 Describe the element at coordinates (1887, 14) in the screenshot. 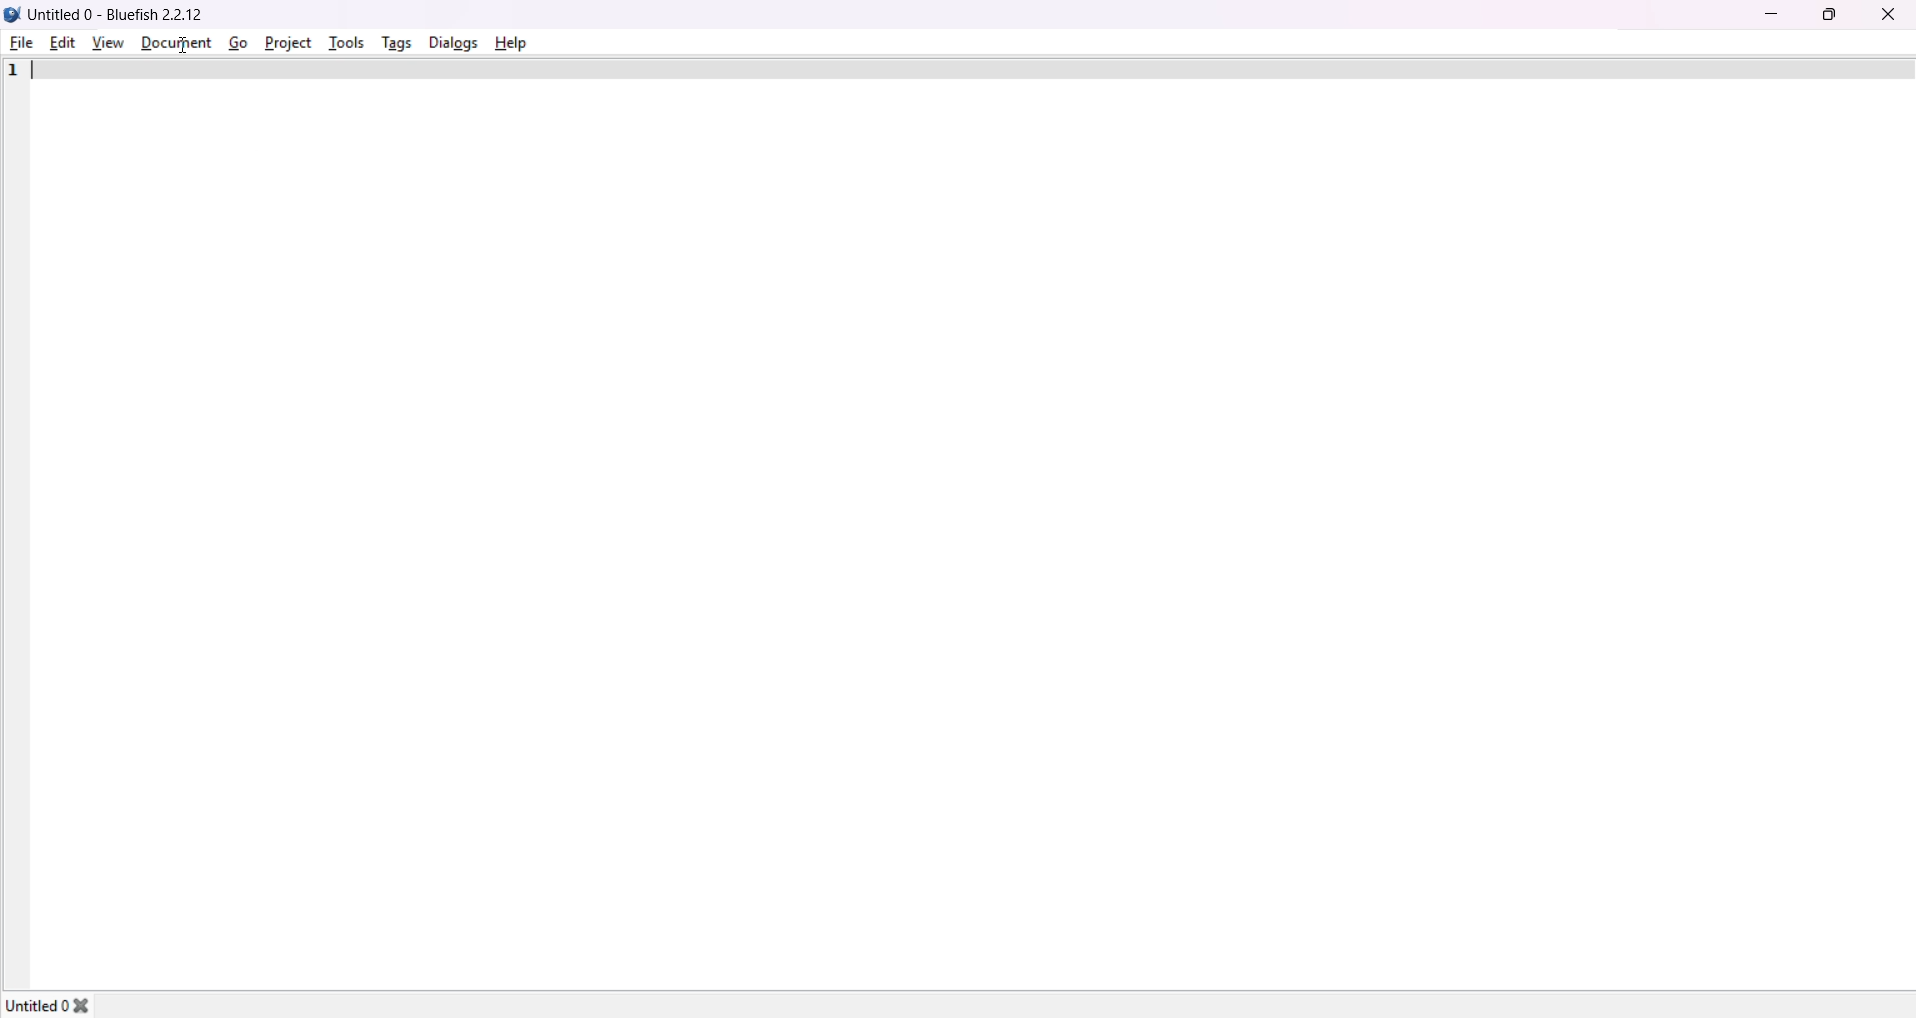

I see `close` at that location.